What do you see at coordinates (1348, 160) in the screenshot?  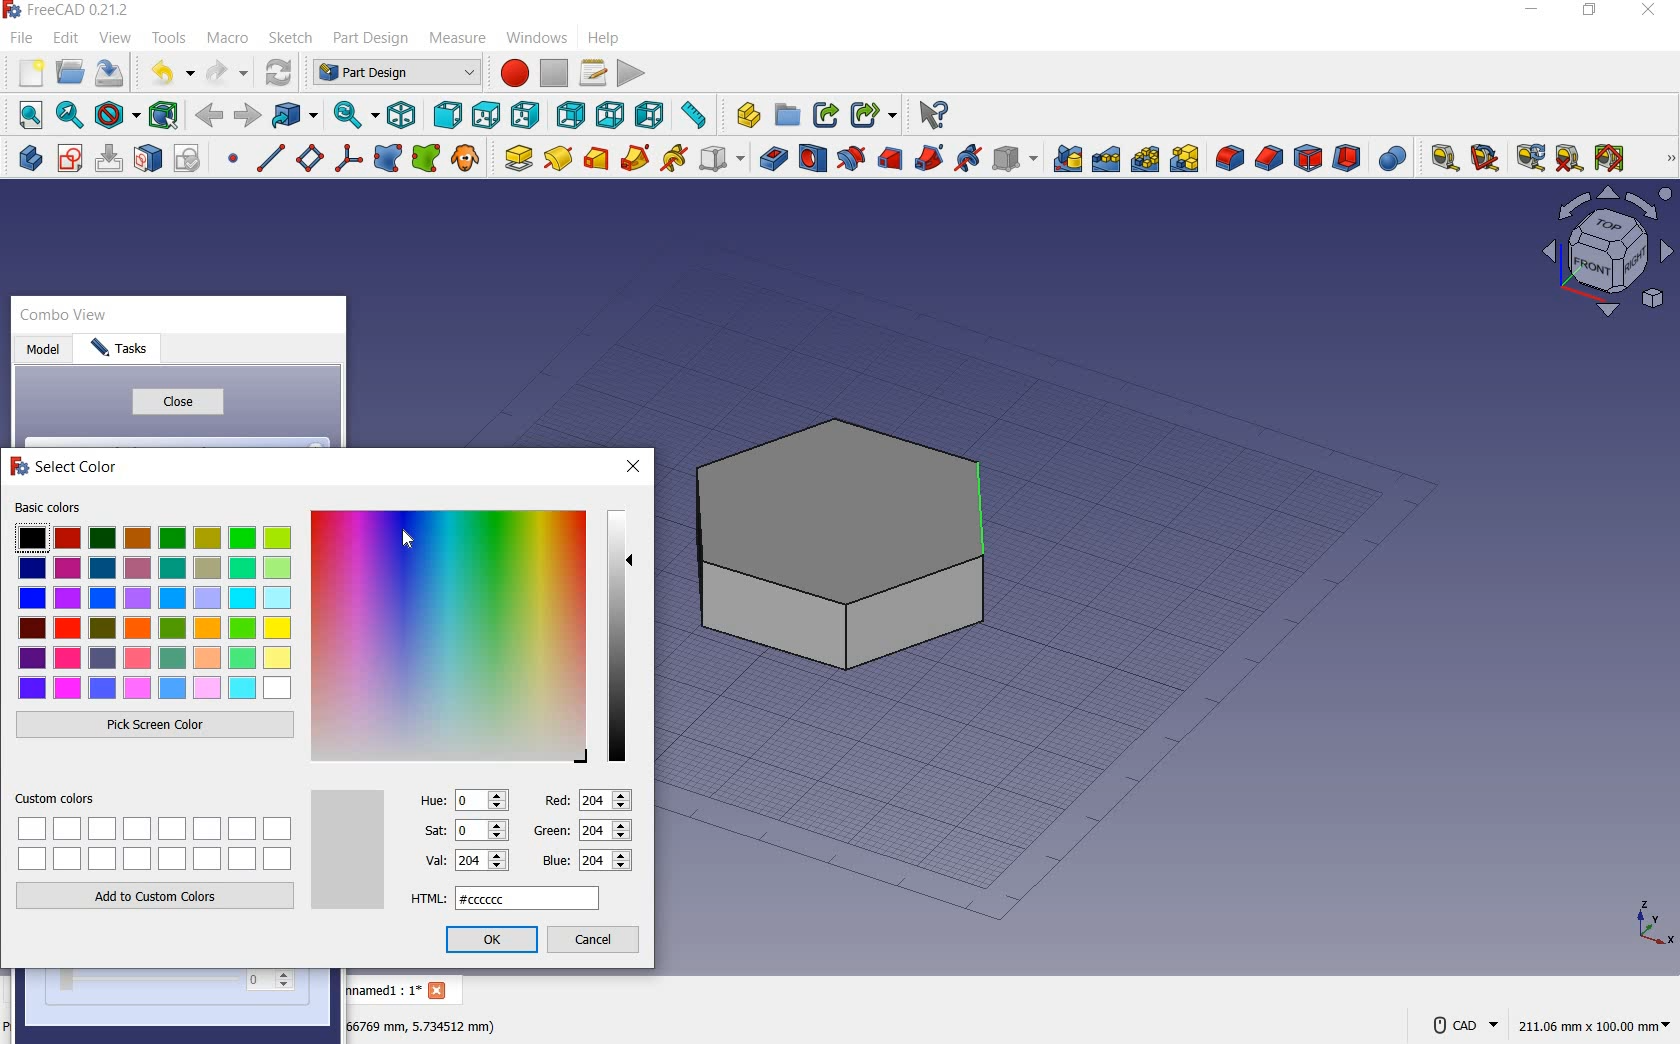 I see `thickness` at bounding box center [1348, 160].